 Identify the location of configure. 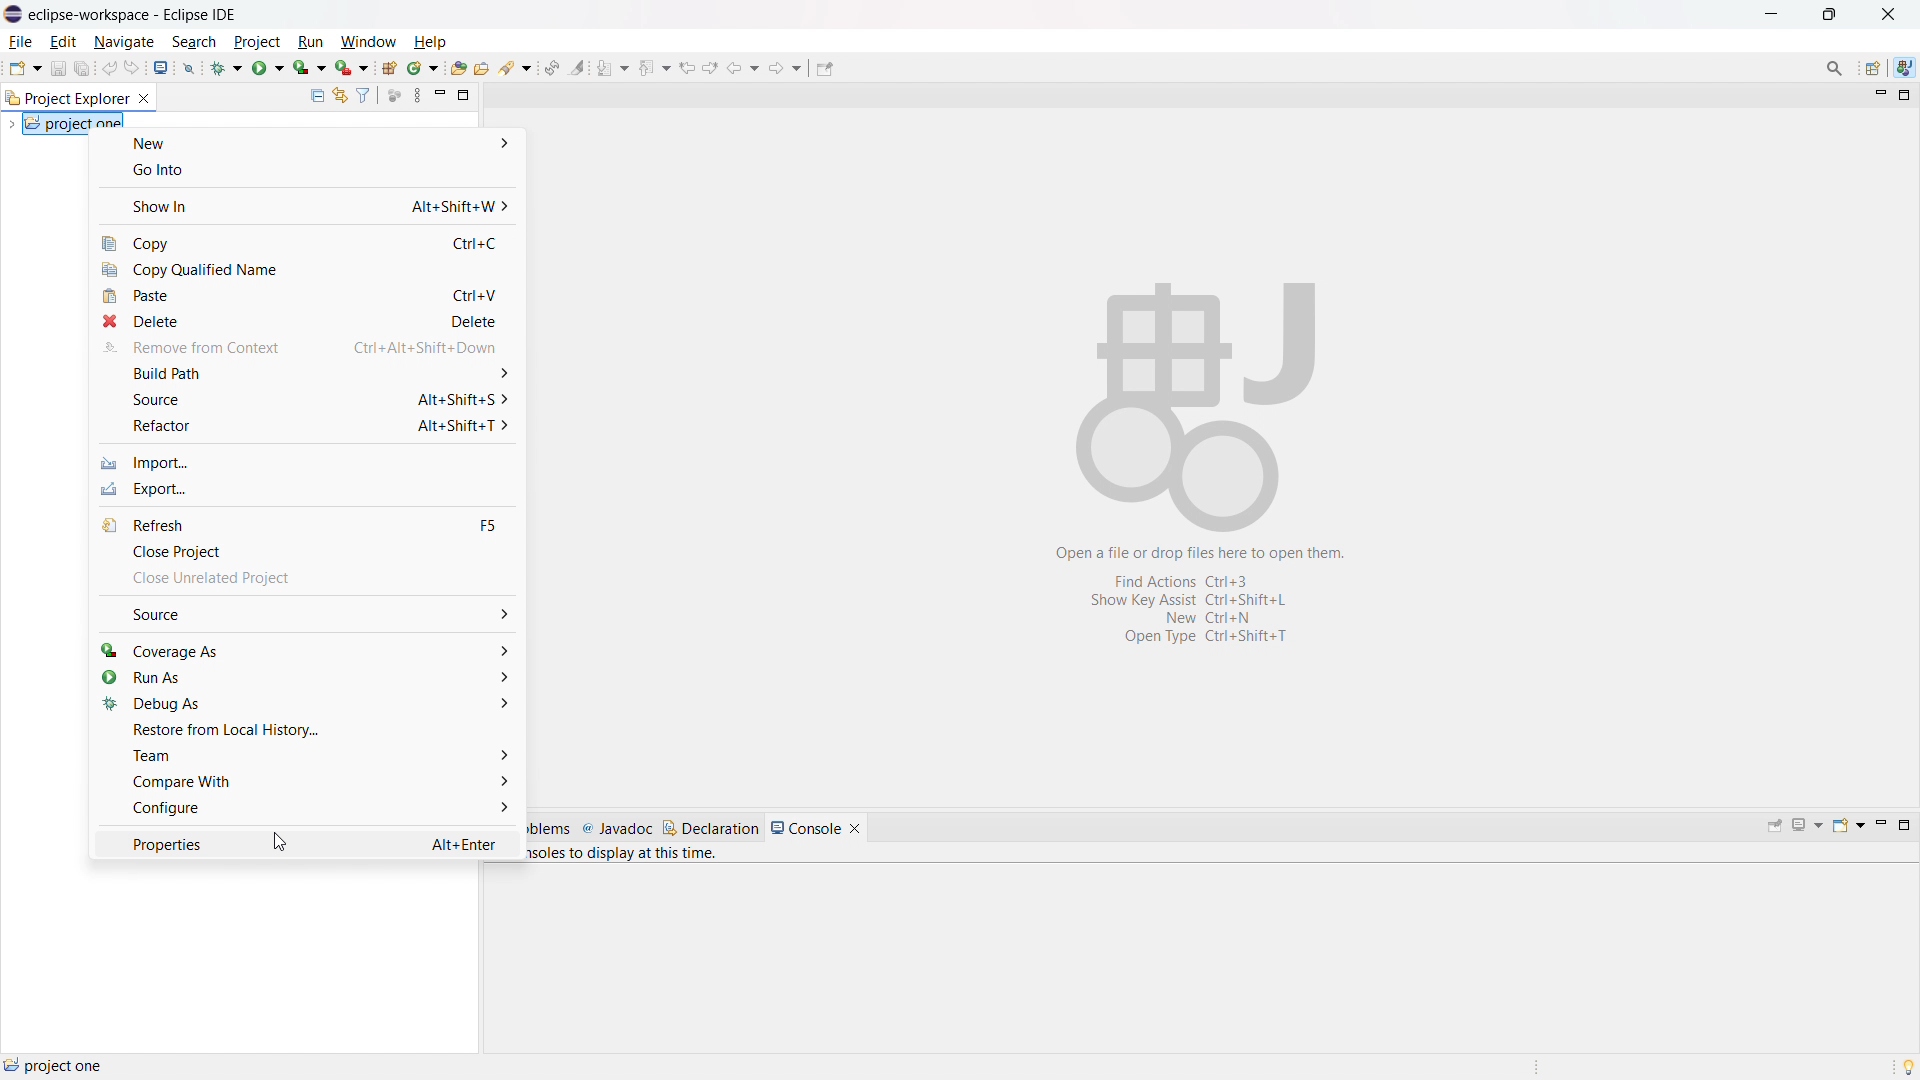
(306, 809).